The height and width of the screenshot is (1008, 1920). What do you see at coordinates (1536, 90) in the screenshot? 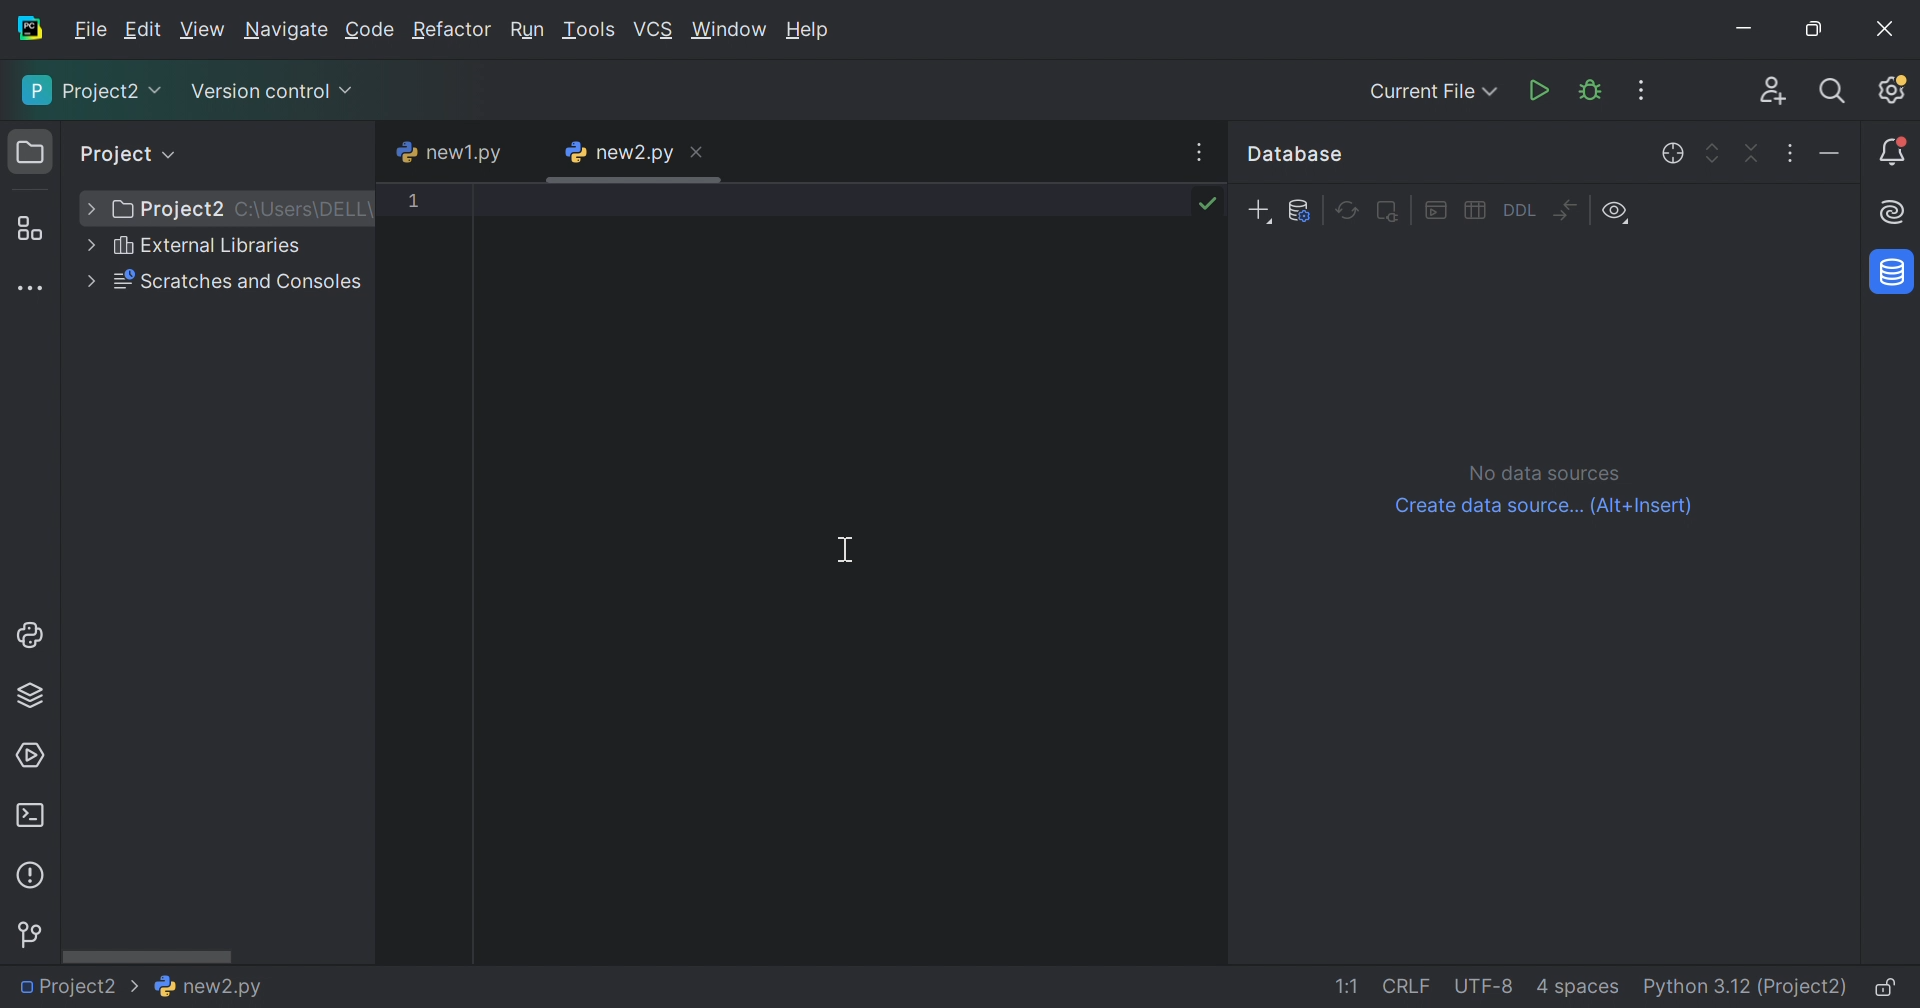
I see `Run` at bounding box center [1536, 90].